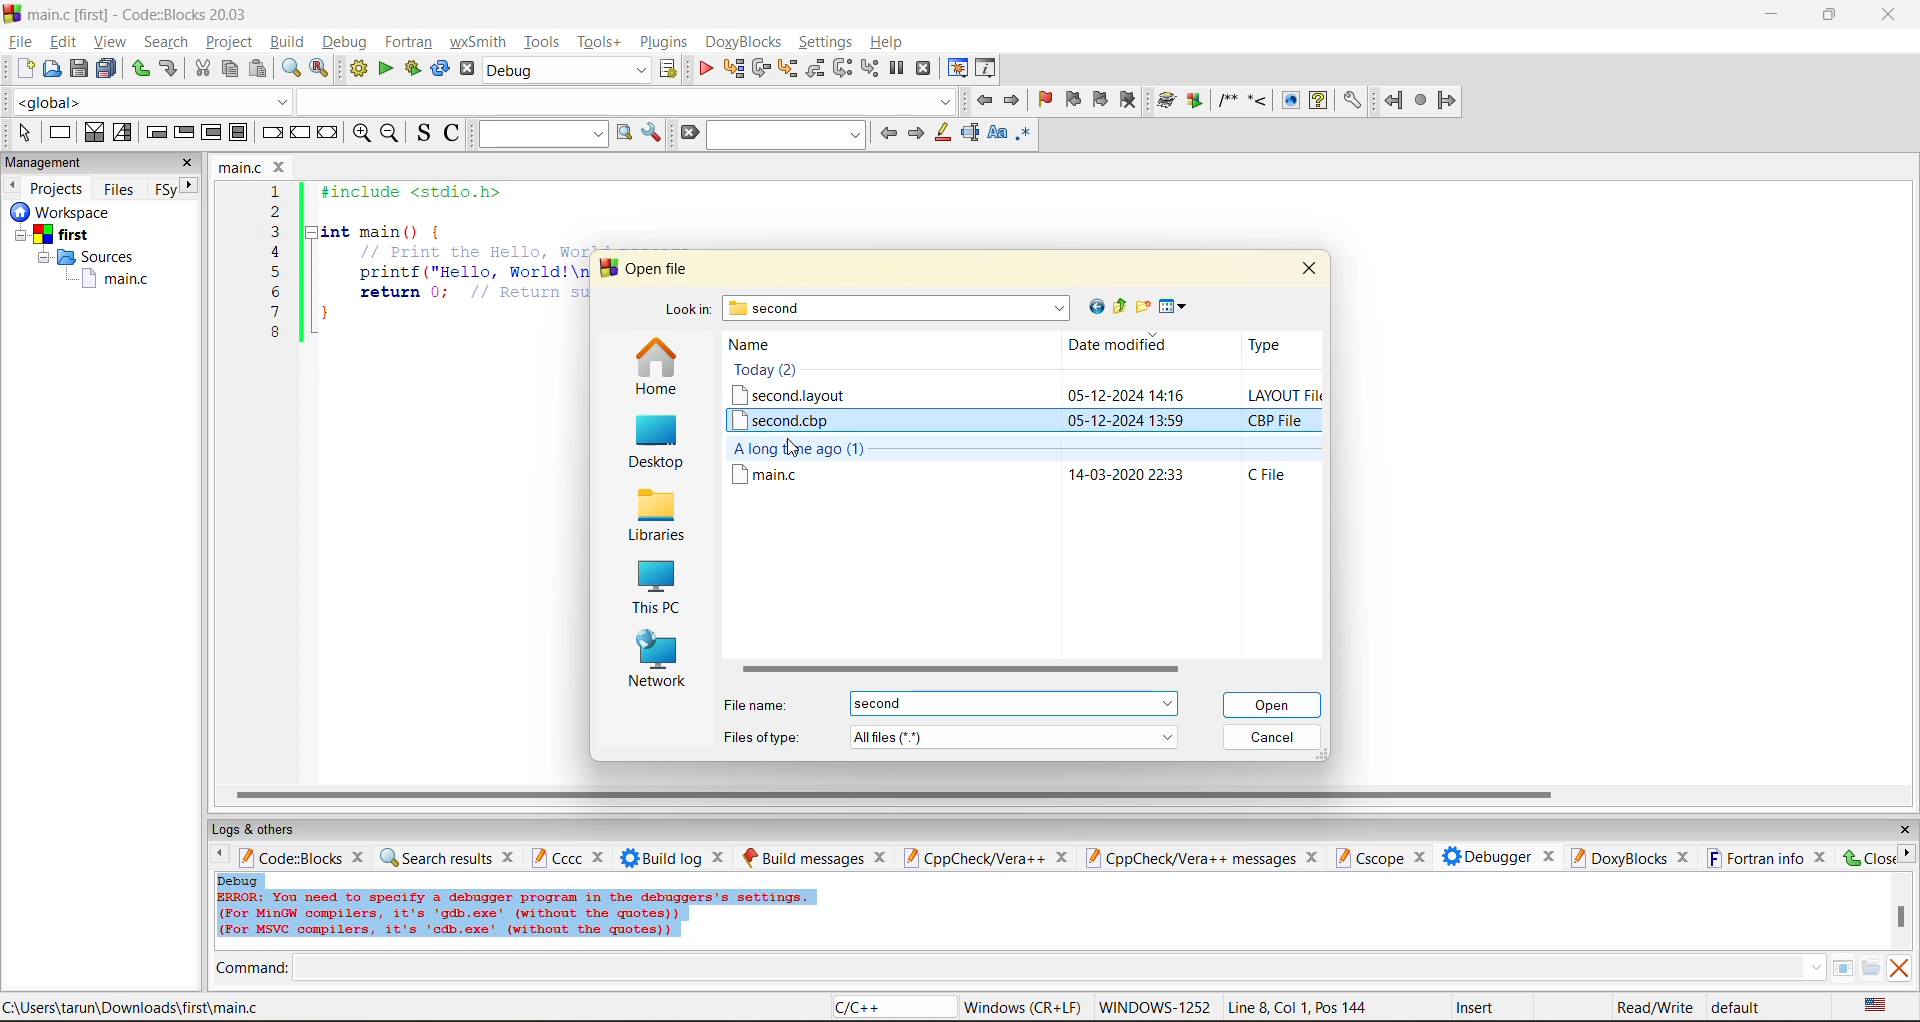 The image size is (1920, 1022). Describe the element at coordinates (132, 1007) in the screenshot. I see `file location` at that location.